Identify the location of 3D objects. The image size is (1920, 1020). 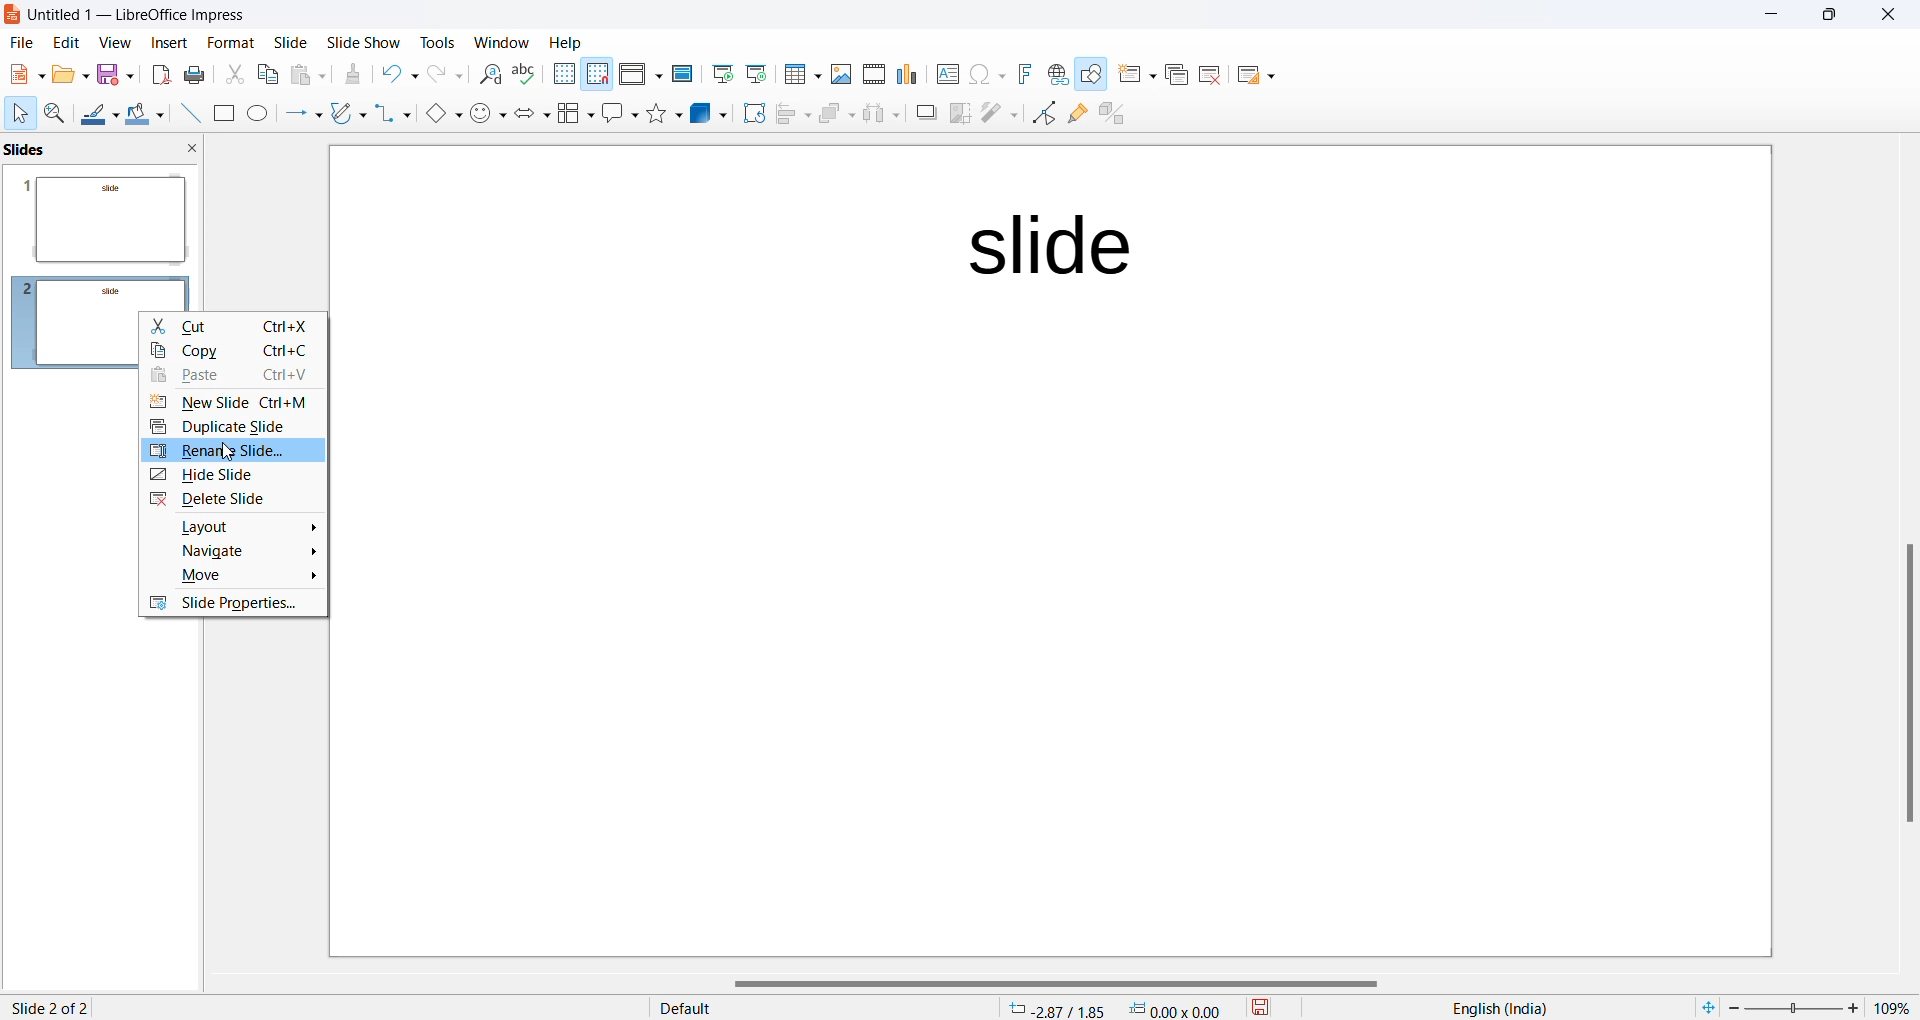
(706, 115).